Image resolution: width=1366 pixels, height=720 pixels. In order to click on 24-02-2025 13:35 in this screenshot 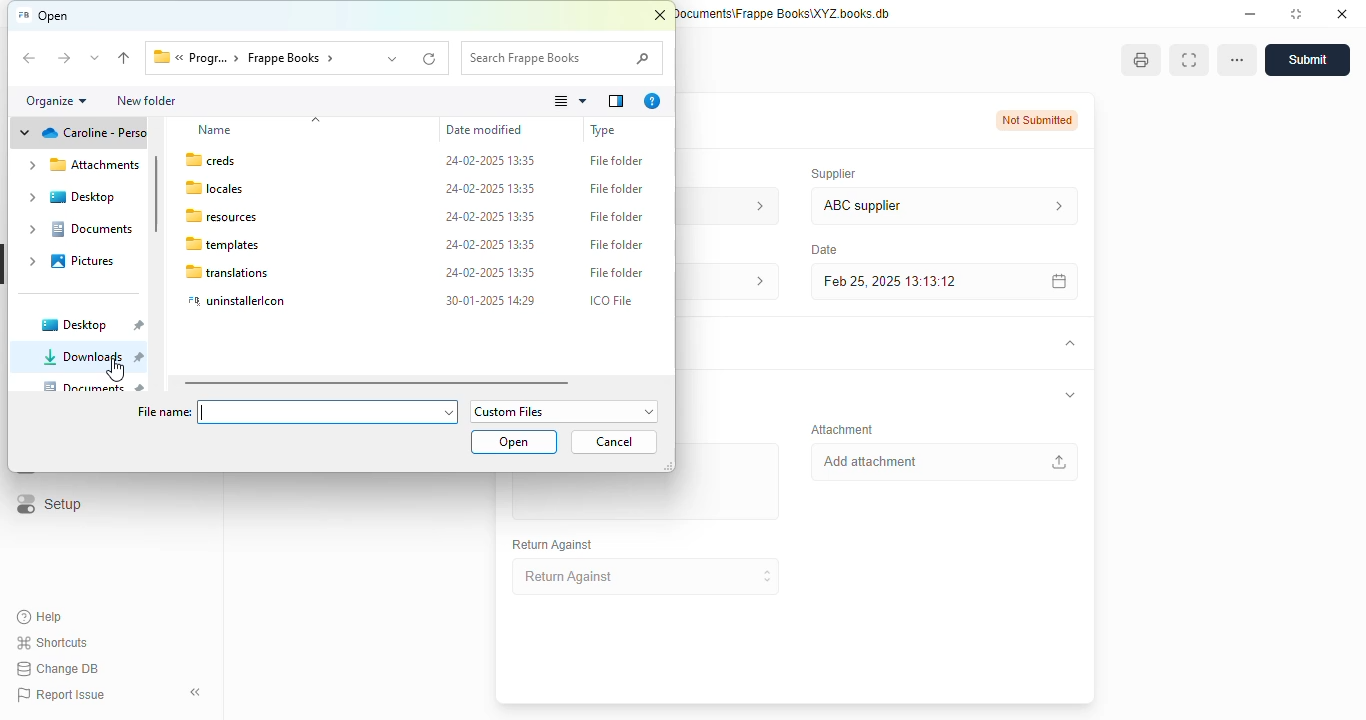, I will do `click(491, 216)`.